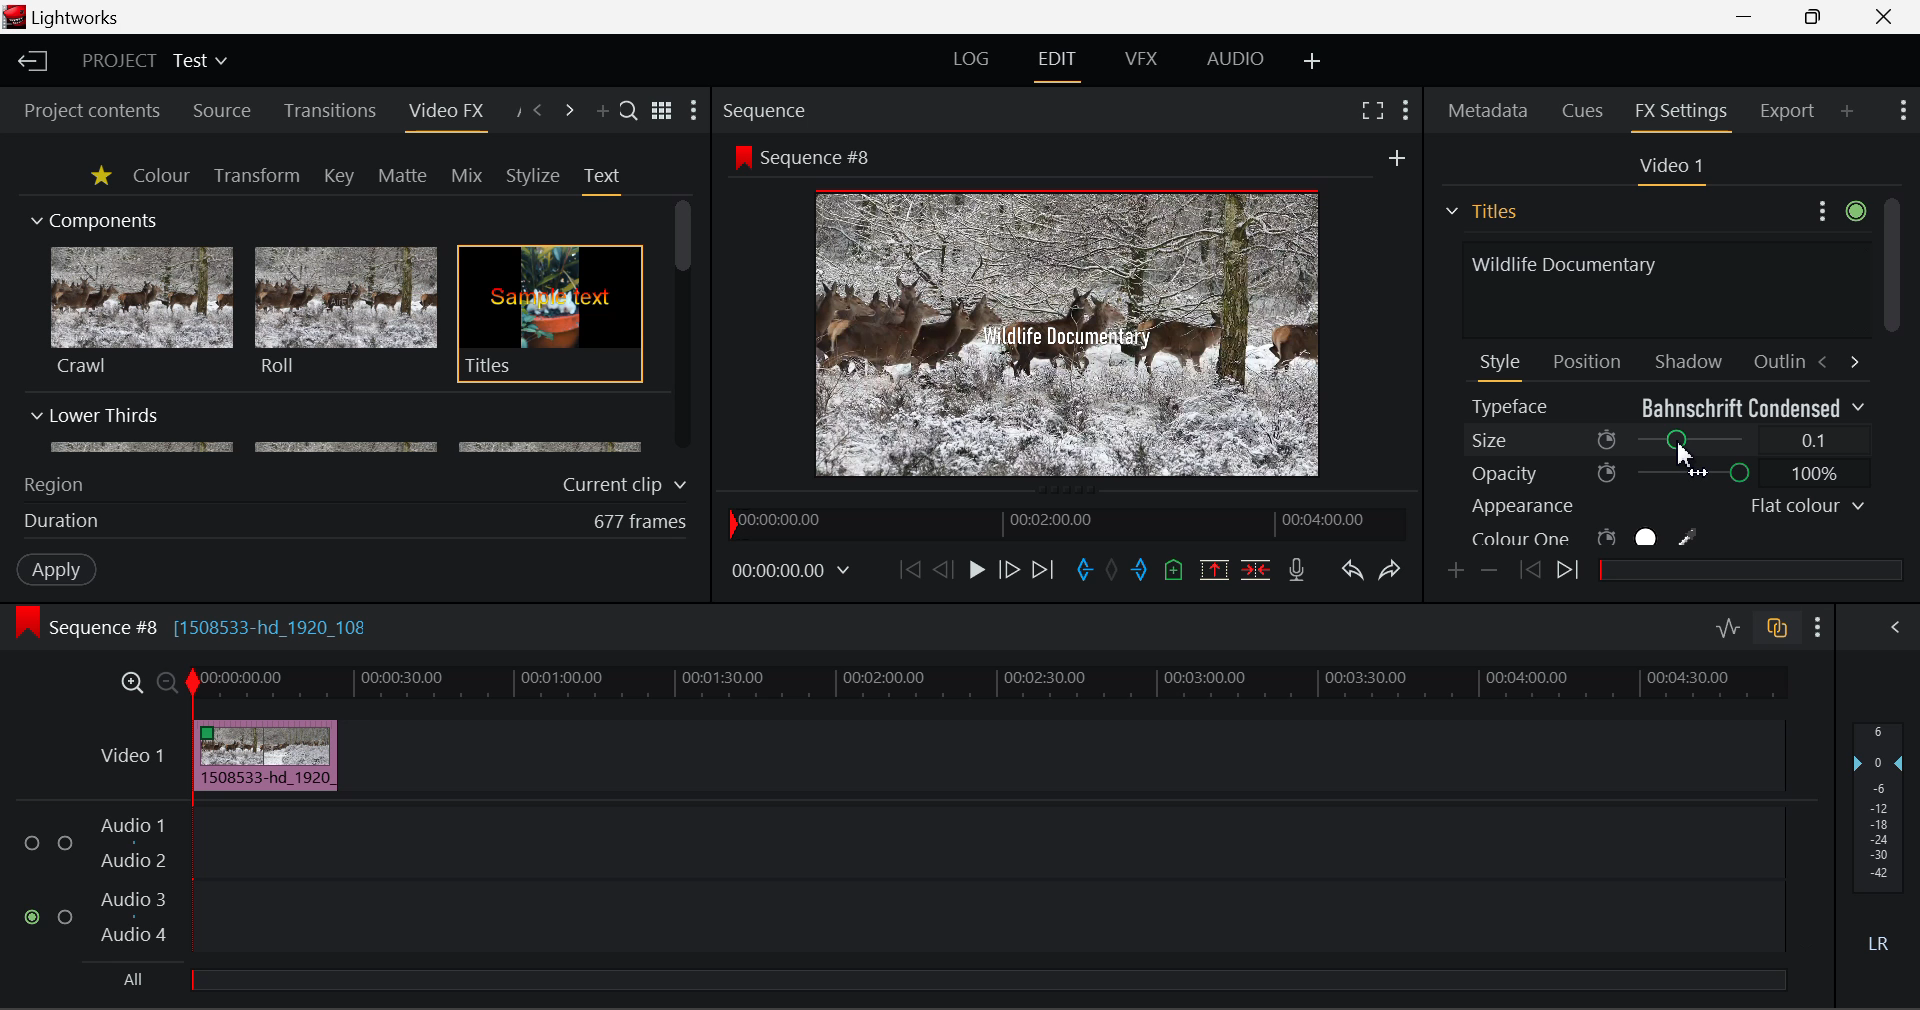  What do you see at coordinates (1297, 574) in the screenshot?
I see `Record Voiceover` at bounding box center [1297, 574].